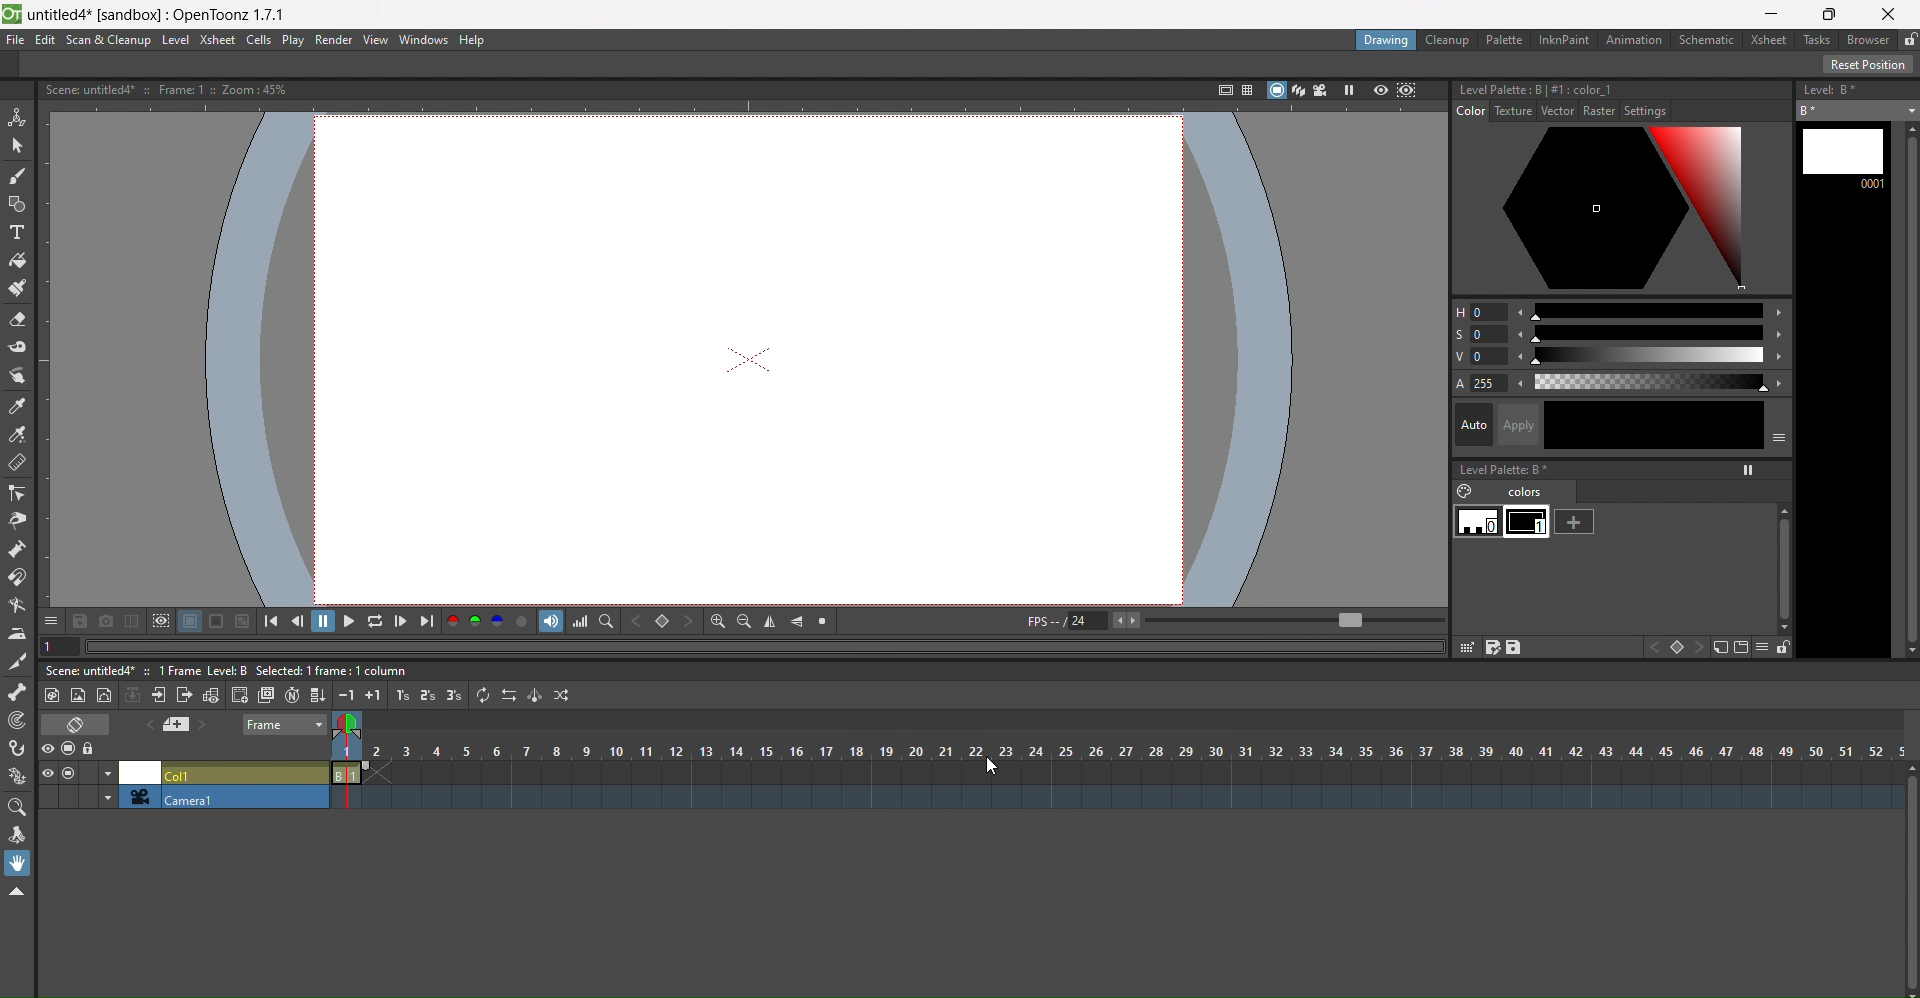 The width and height of the screenshot is (1920, 998). Describe the element at coordinates (662, 621) in the screenshot. I see `set key` at that location.